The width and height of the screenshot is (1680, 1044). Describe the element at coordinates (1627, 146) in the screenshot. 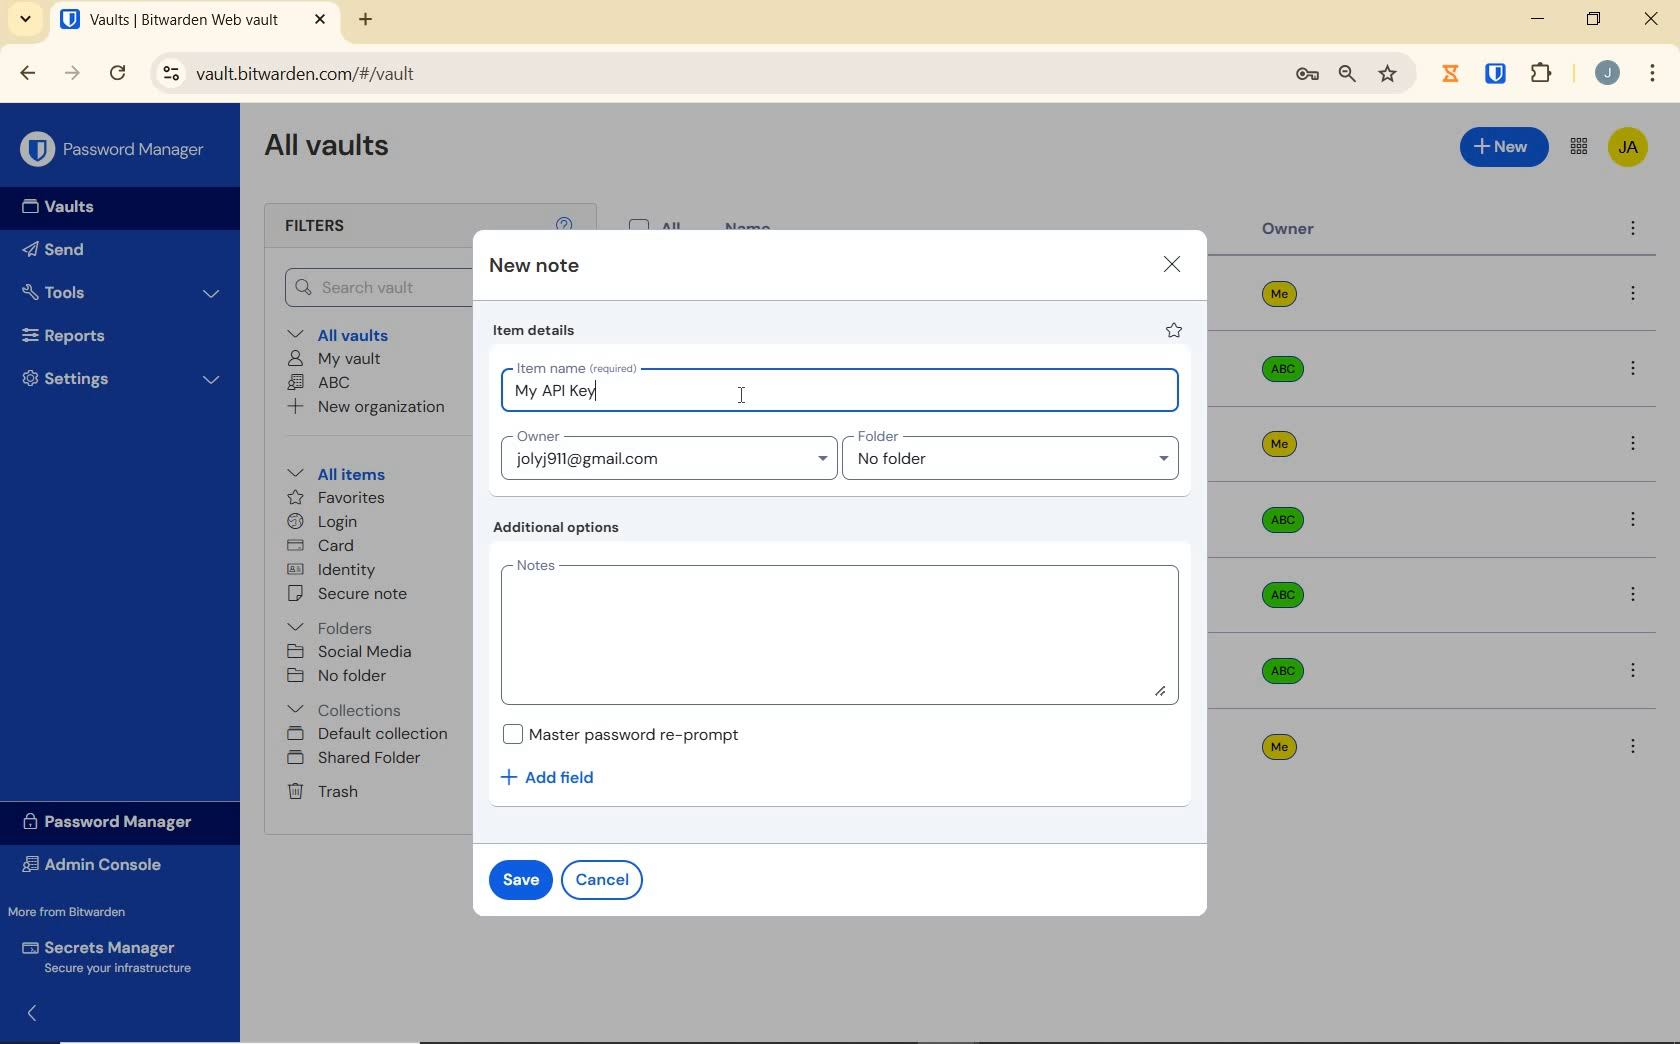

I see `Bitwarden Account` at that location.